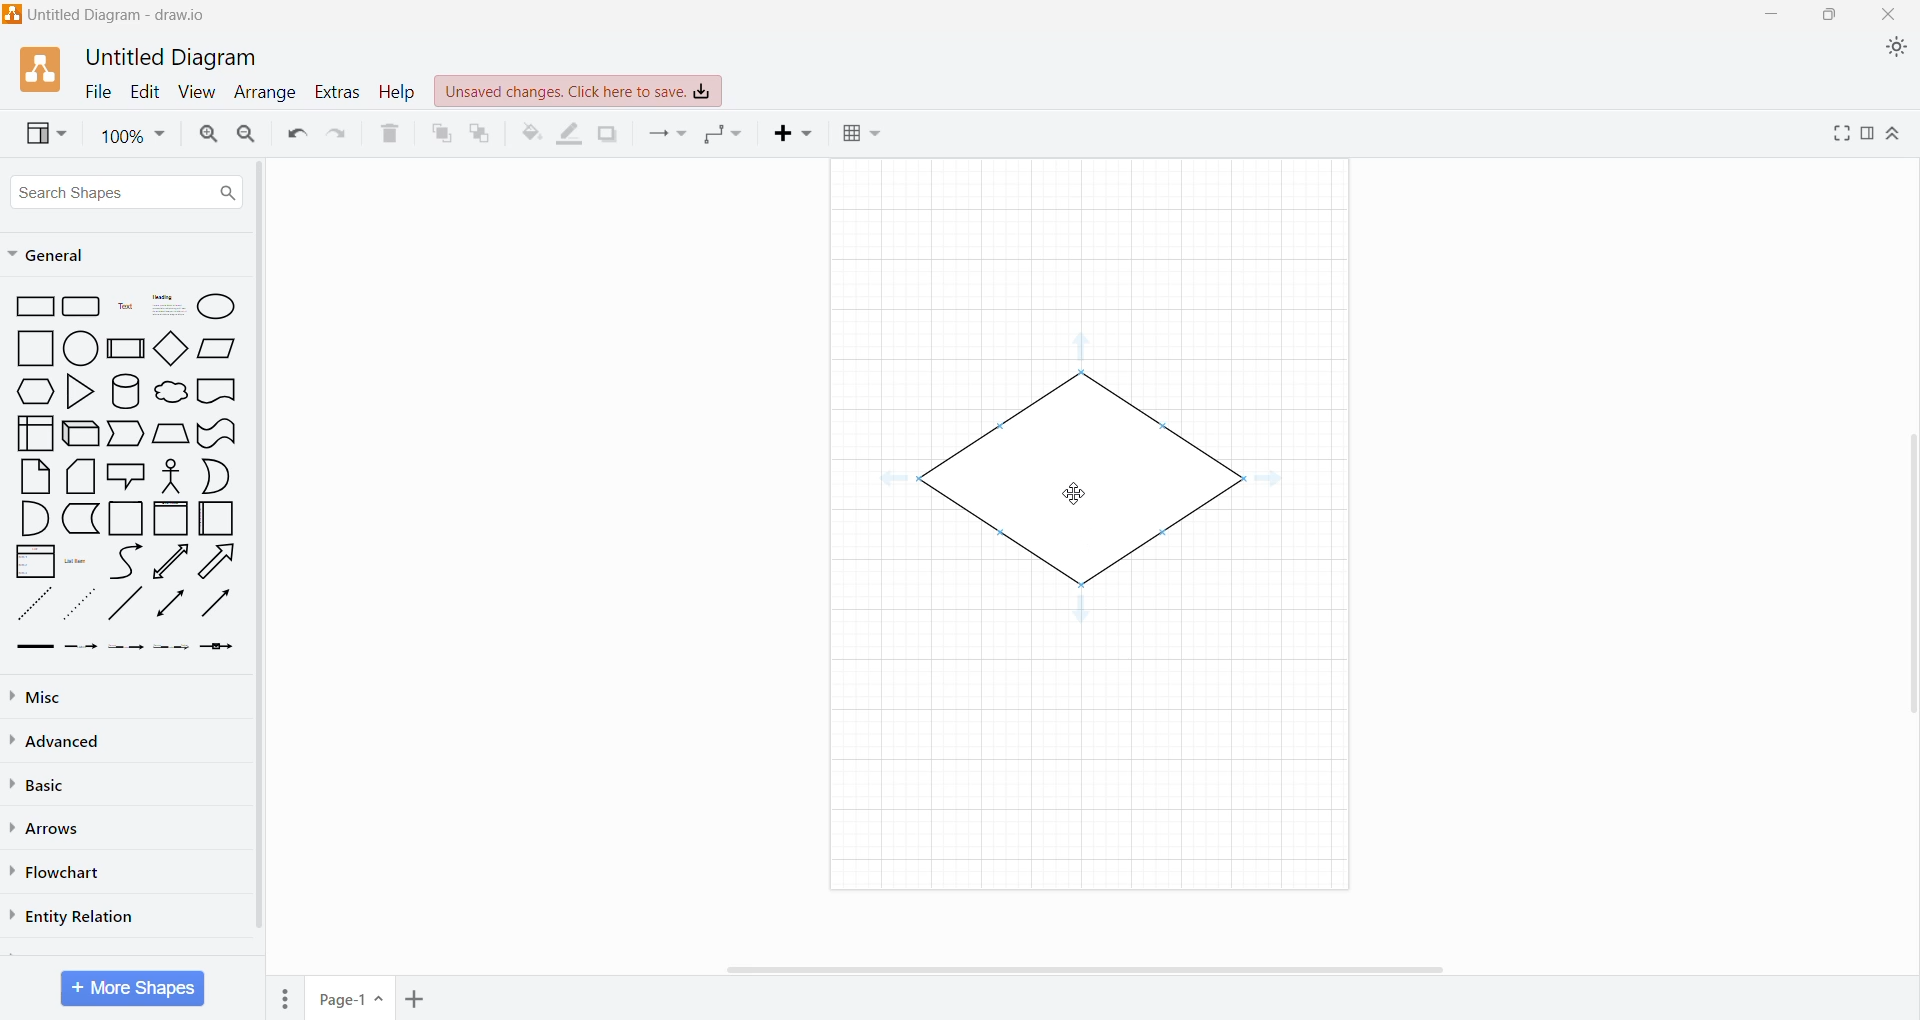 This screenshot has width=1920, height=1020. What do you see at coordinates (265, 94) in the screenshot?
I see `Arrange` at bounding box center [265, 94].